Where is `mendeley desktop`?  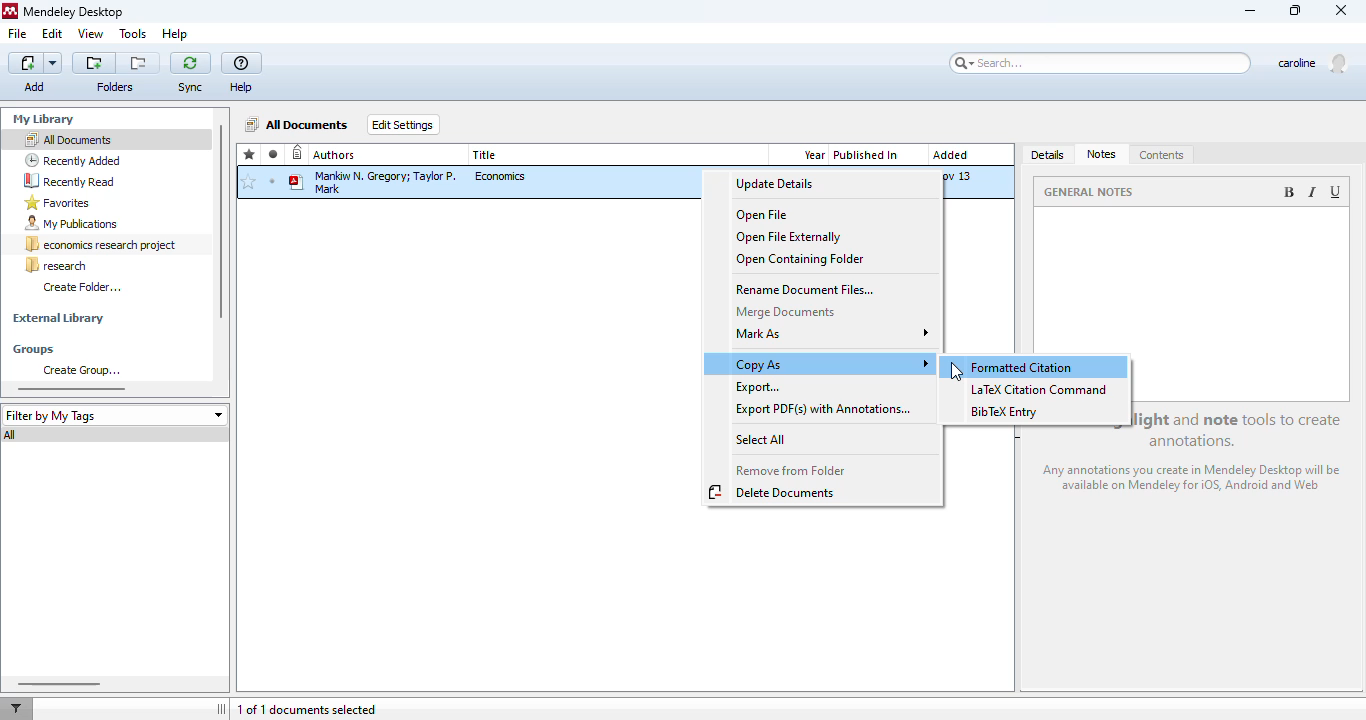
mendeley desktop is located at coordinates (75, 13).